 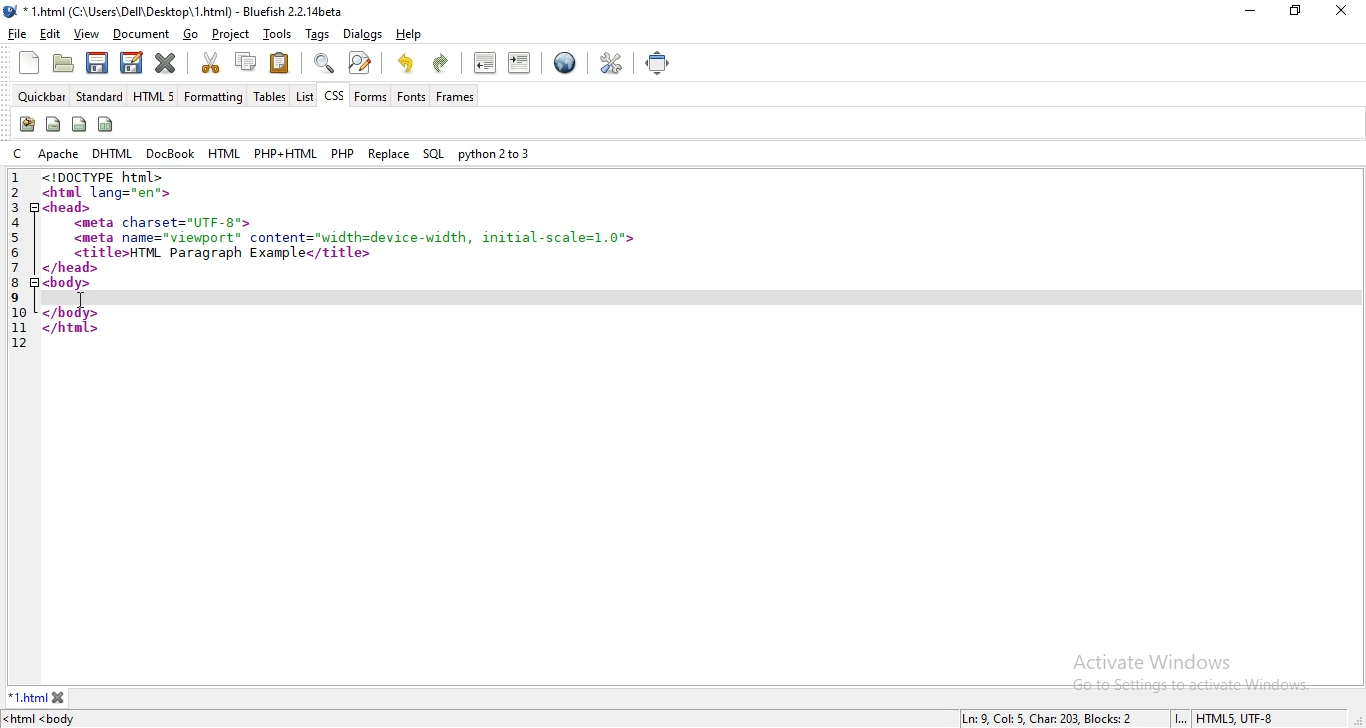 What do you see at coordinates (405, 61) in the screenshot?
I see `undo` at bounding box center [405, 61].